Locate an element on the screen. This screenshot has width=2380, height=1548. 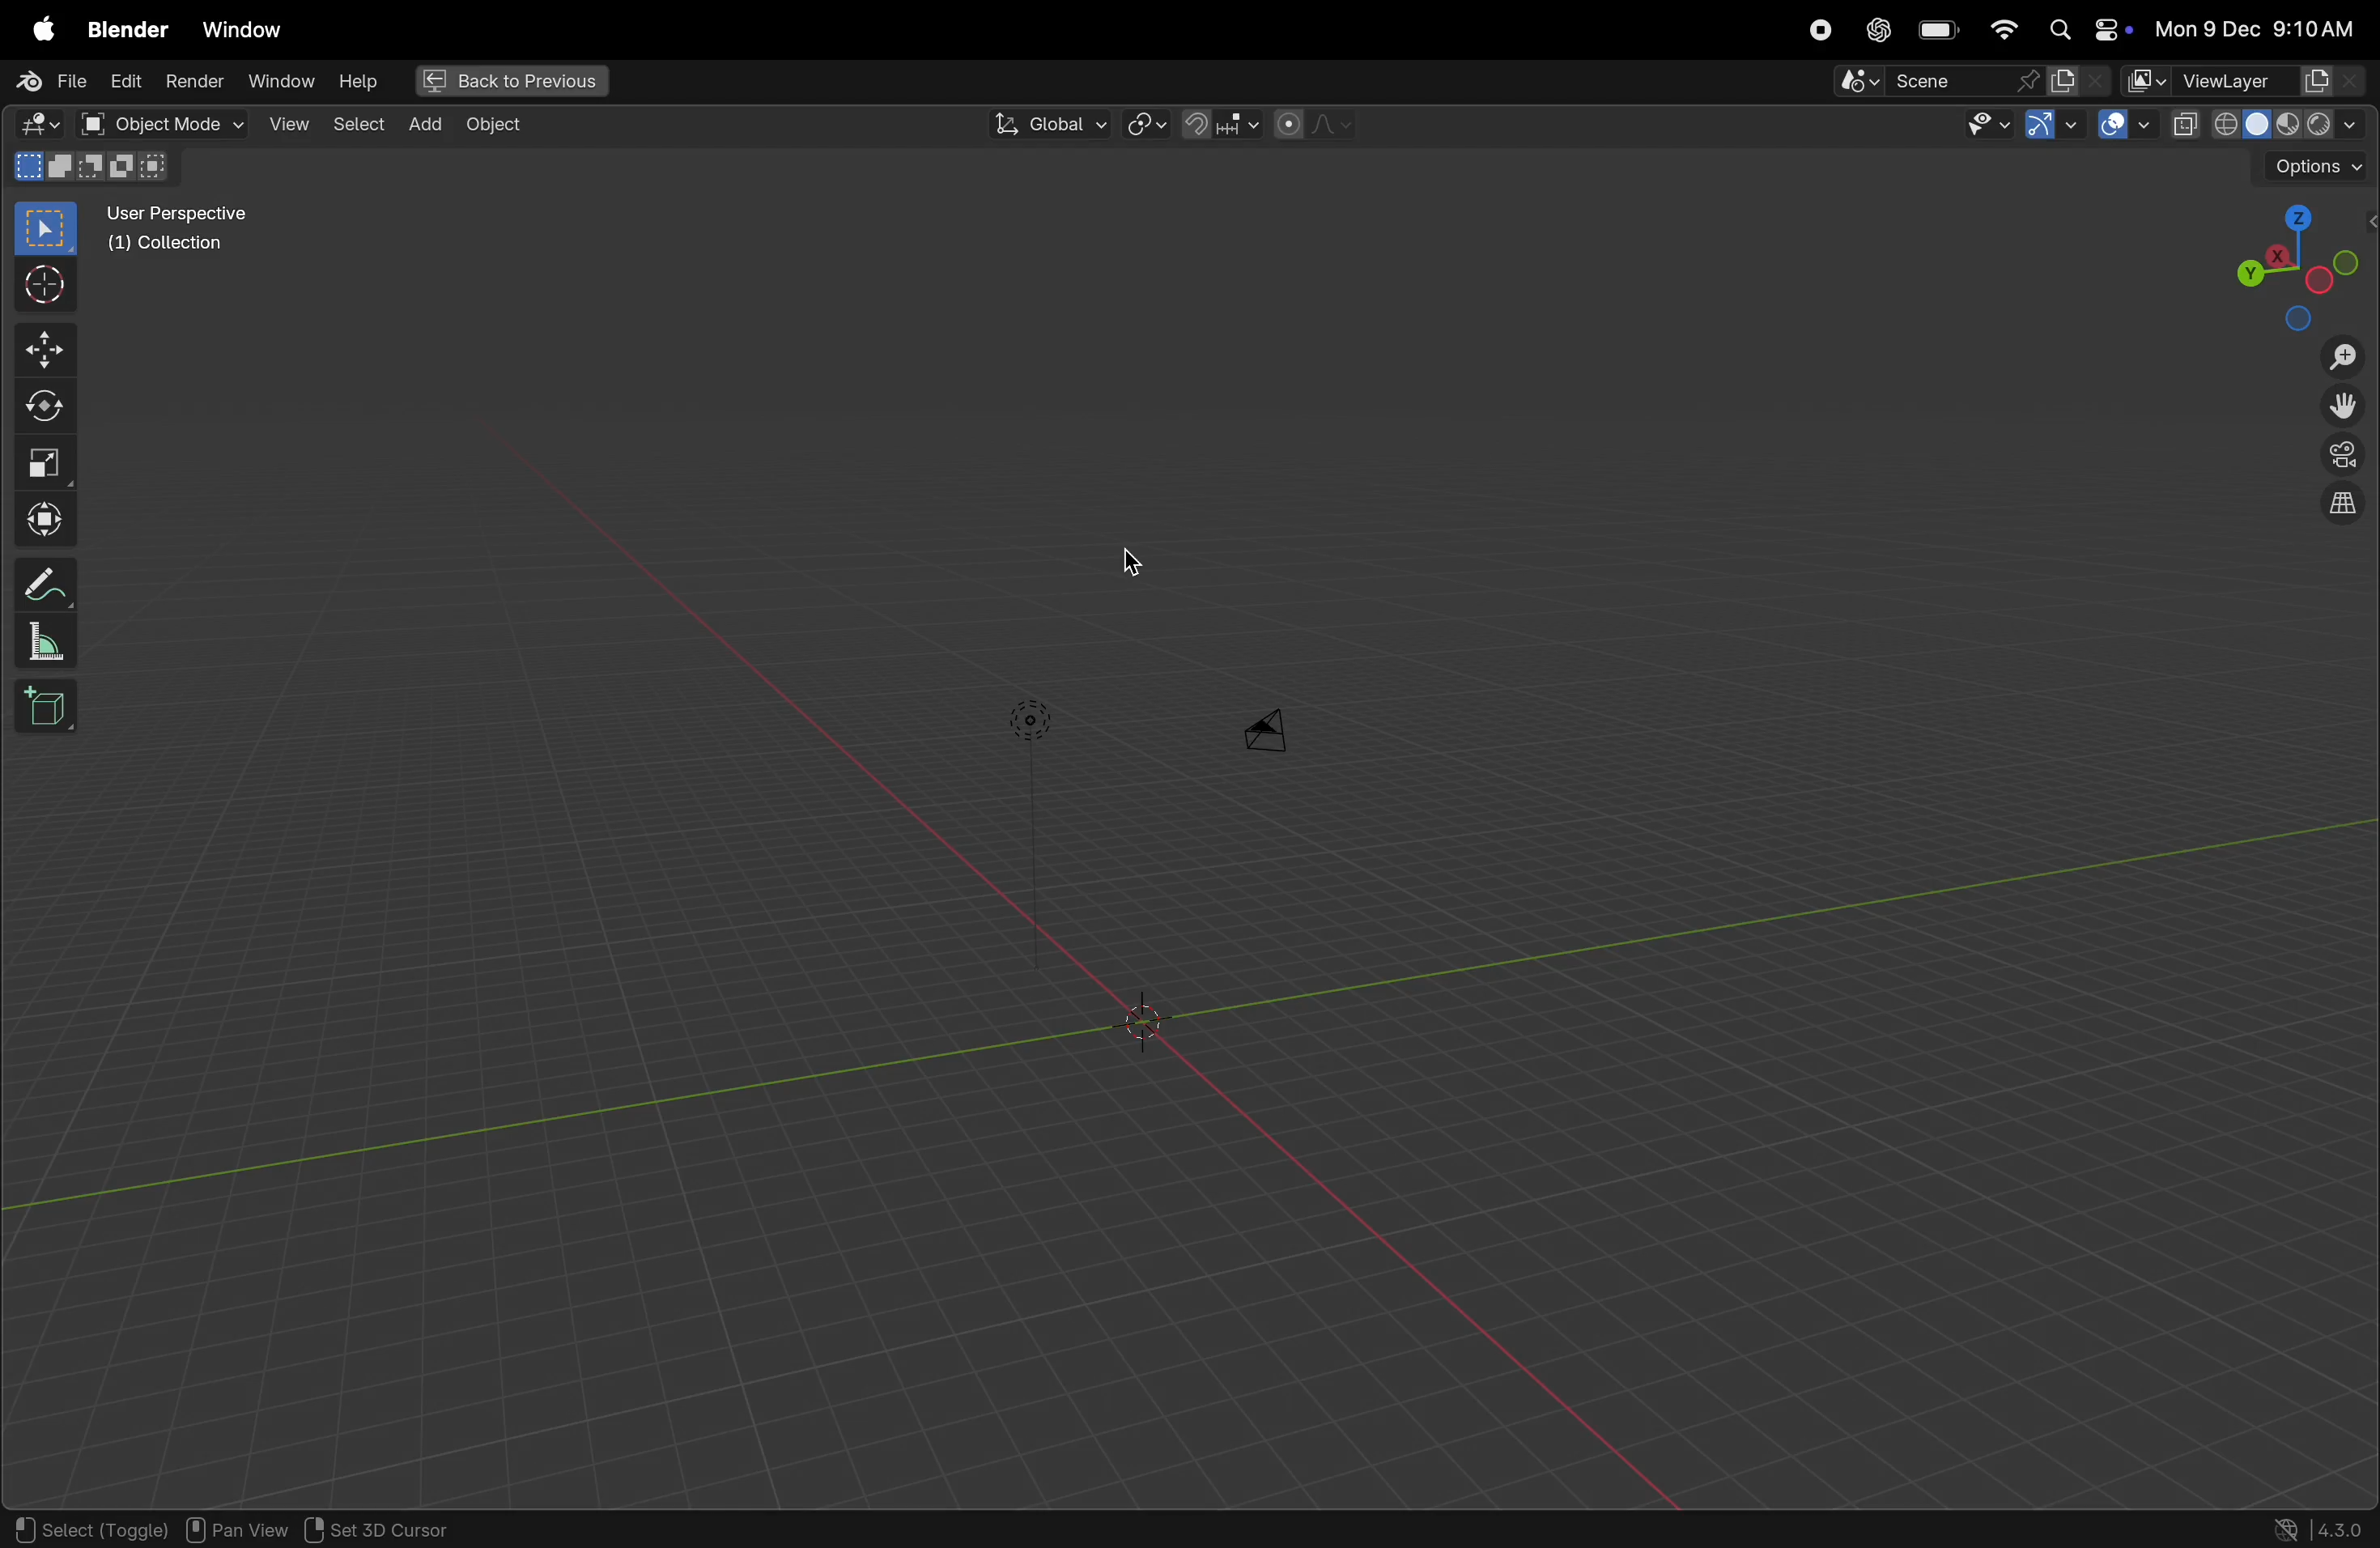
lights is located at coordinates (1031, 720).